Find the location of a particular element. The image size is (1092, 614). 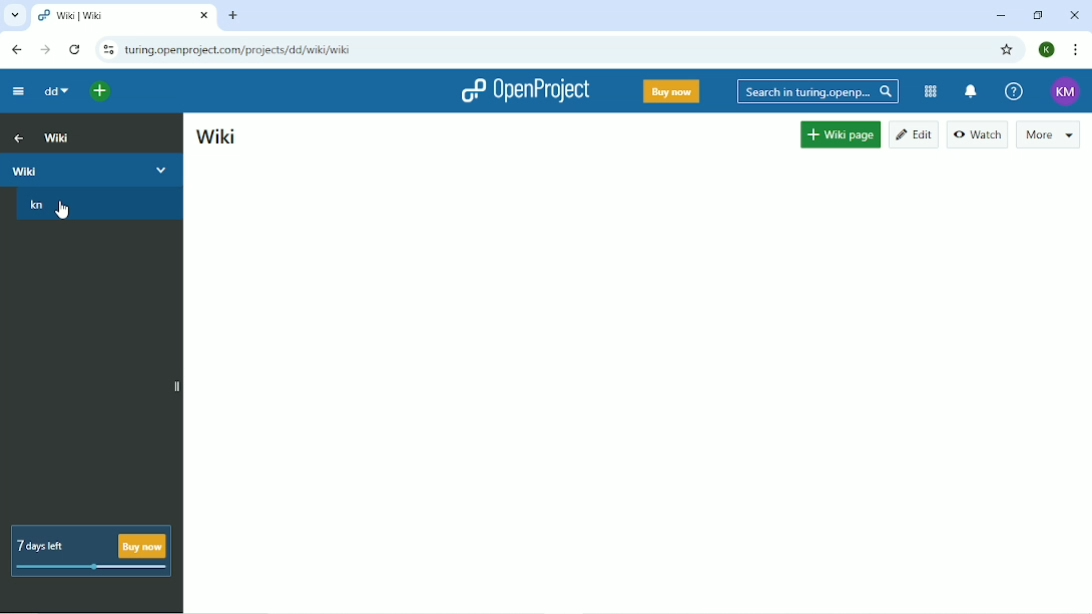

meter is located at coordinates (88, 571).